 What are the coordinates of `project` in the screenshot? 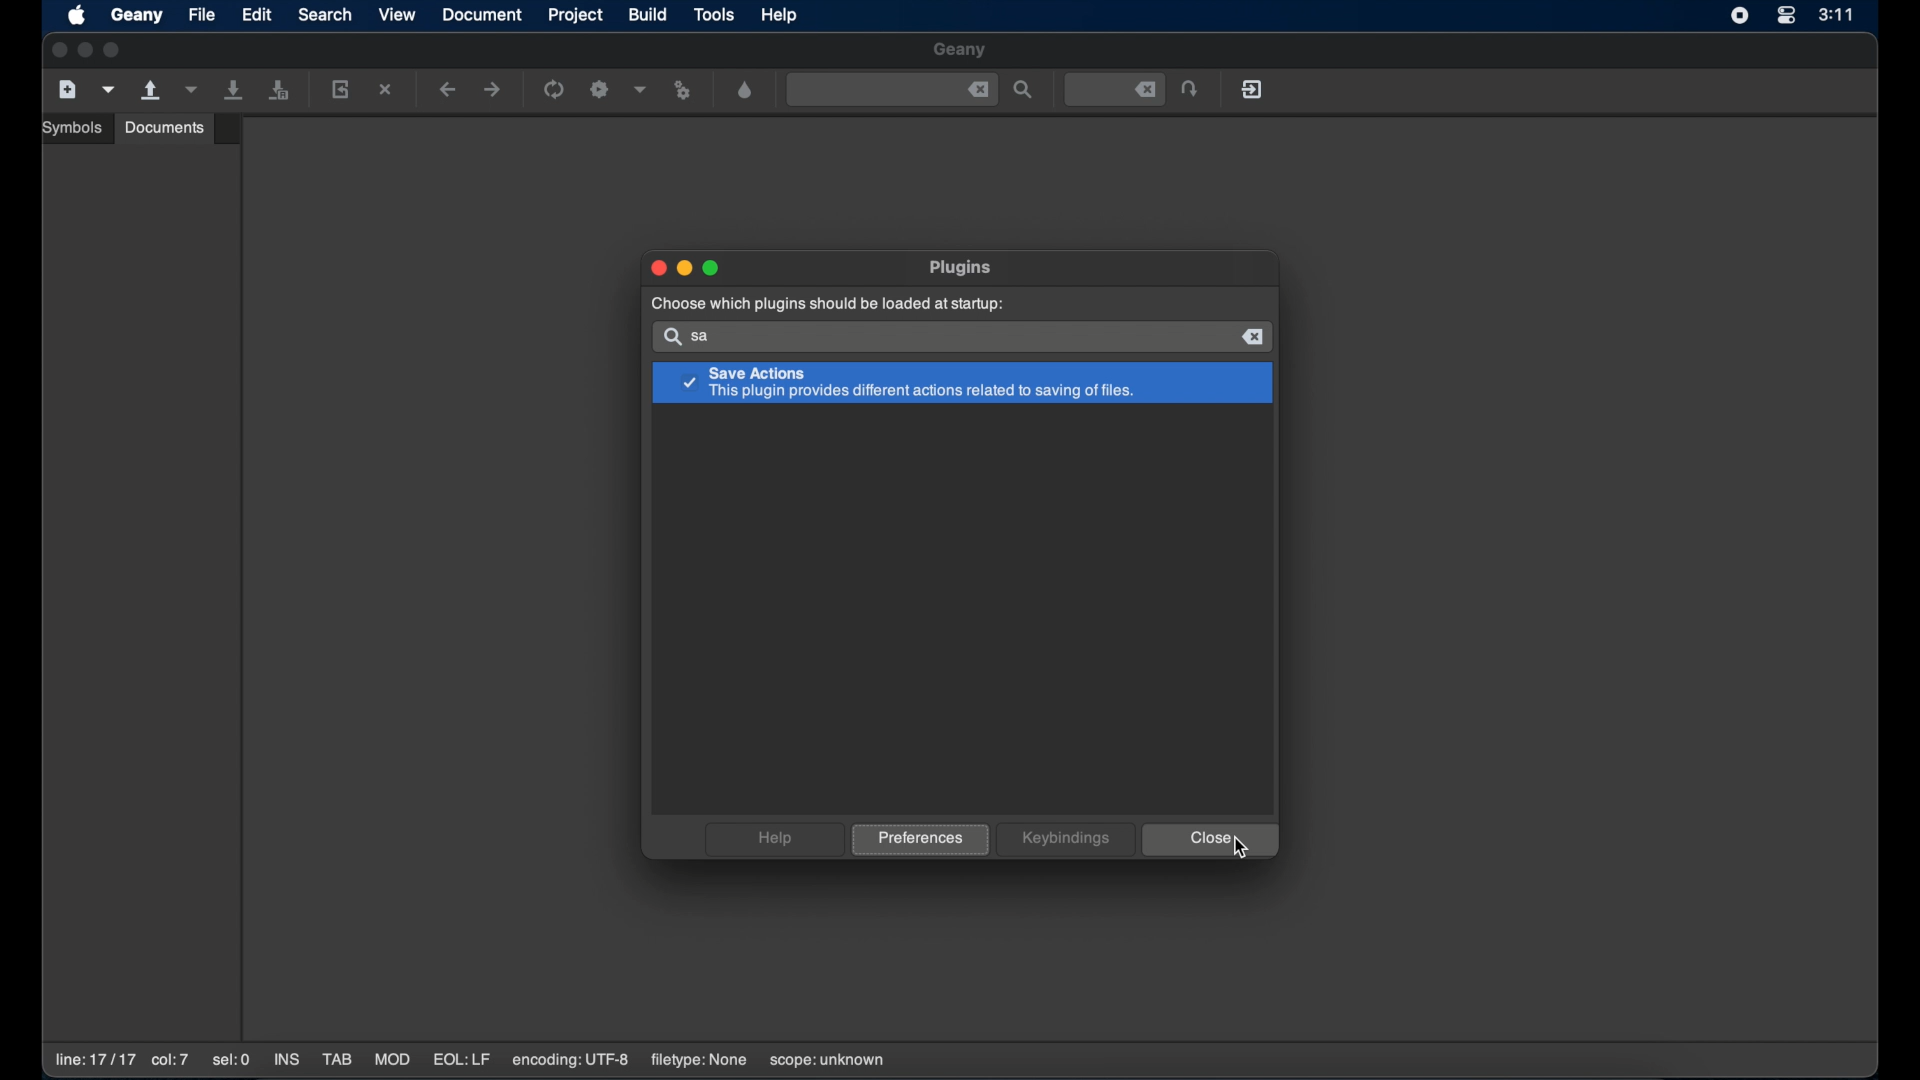 It's located at (578, 15).